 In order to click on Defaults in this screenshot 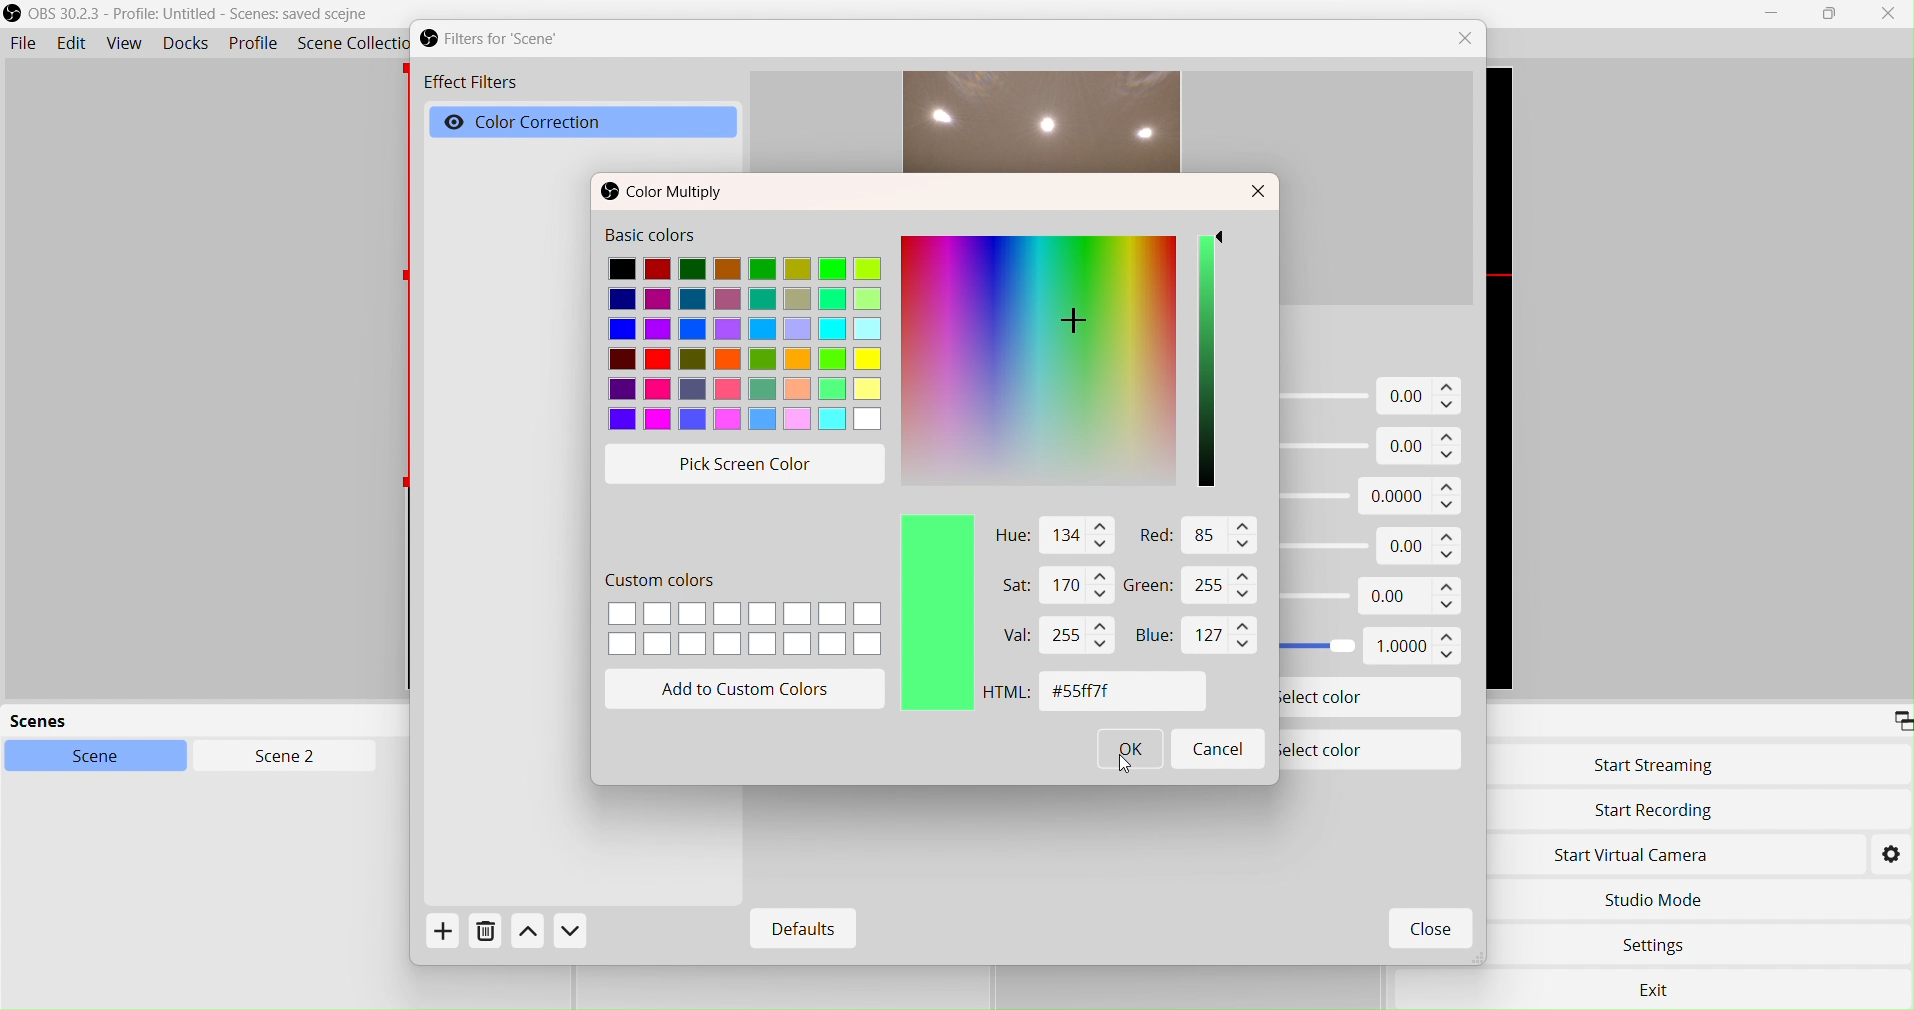, I will do `click(798, 930)`.